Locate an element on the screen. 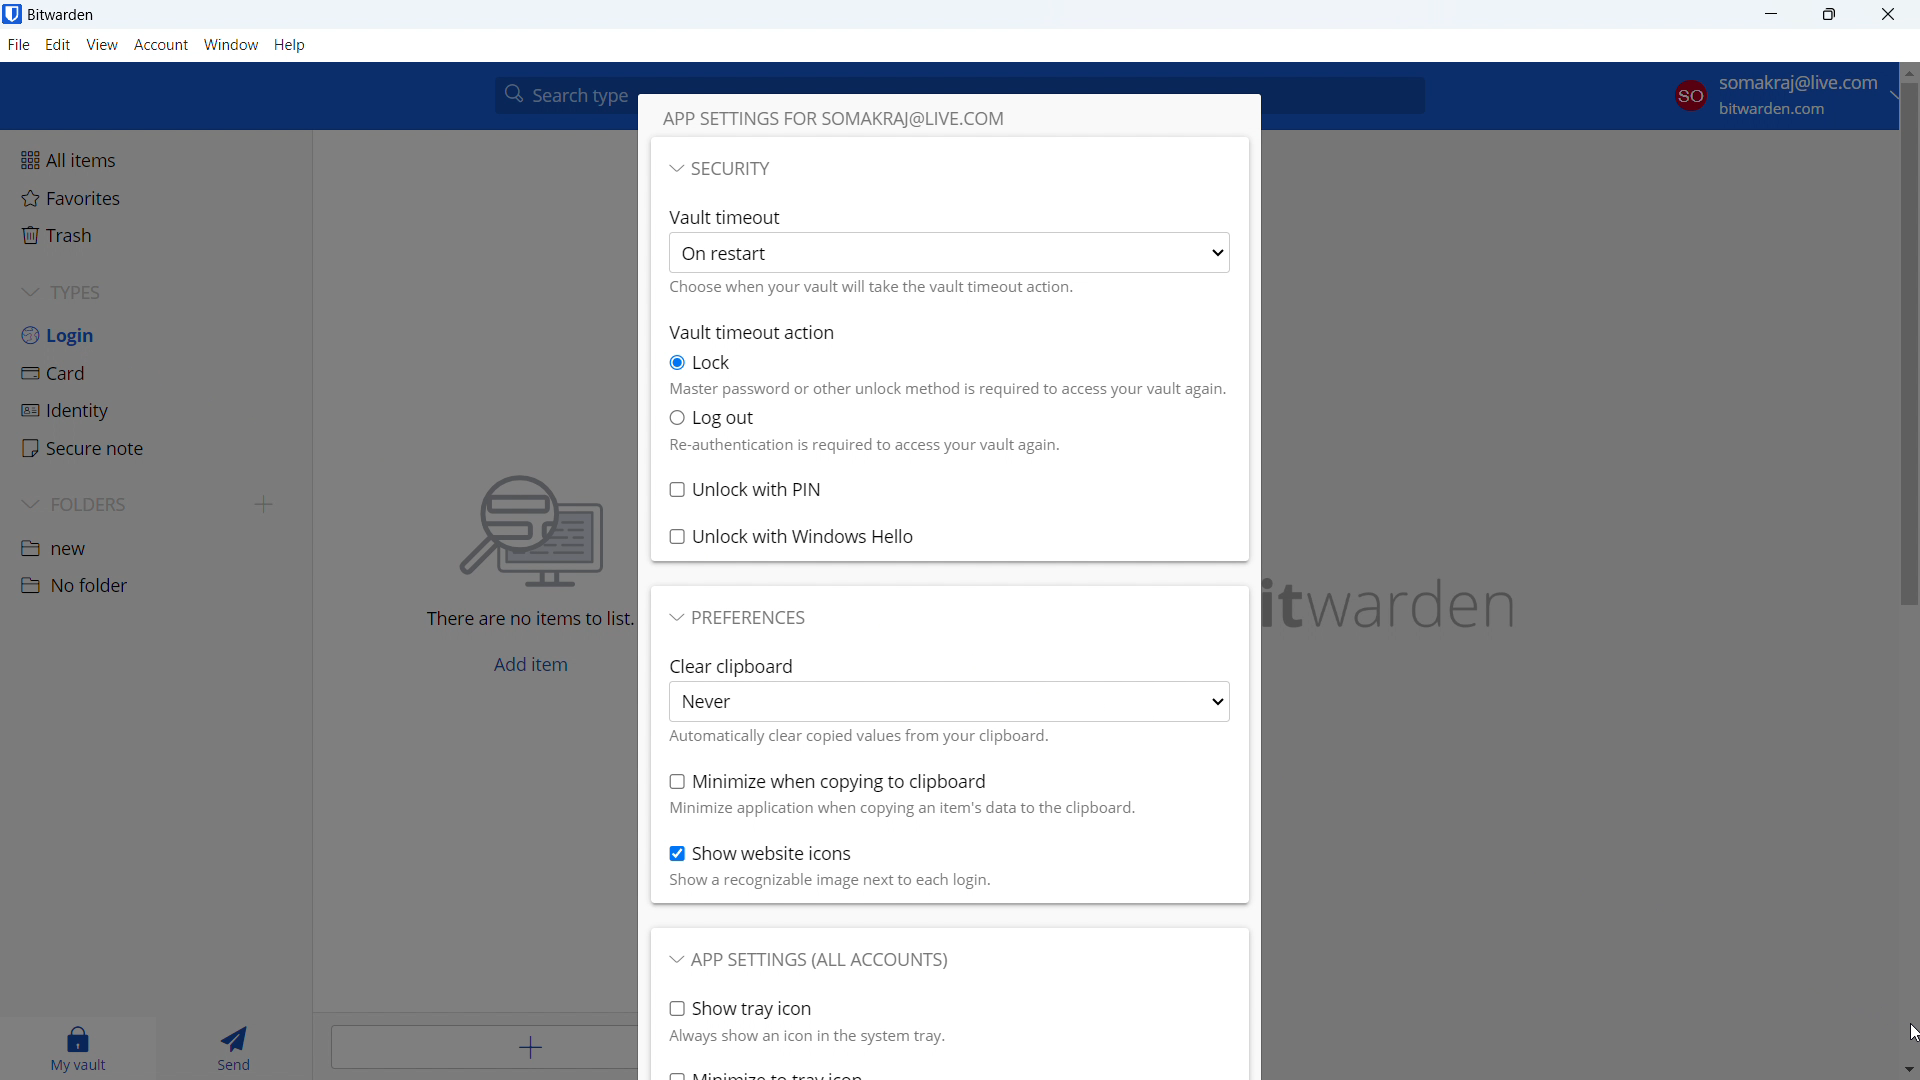  app settings for all accounts is located at coordinates (810, 960).